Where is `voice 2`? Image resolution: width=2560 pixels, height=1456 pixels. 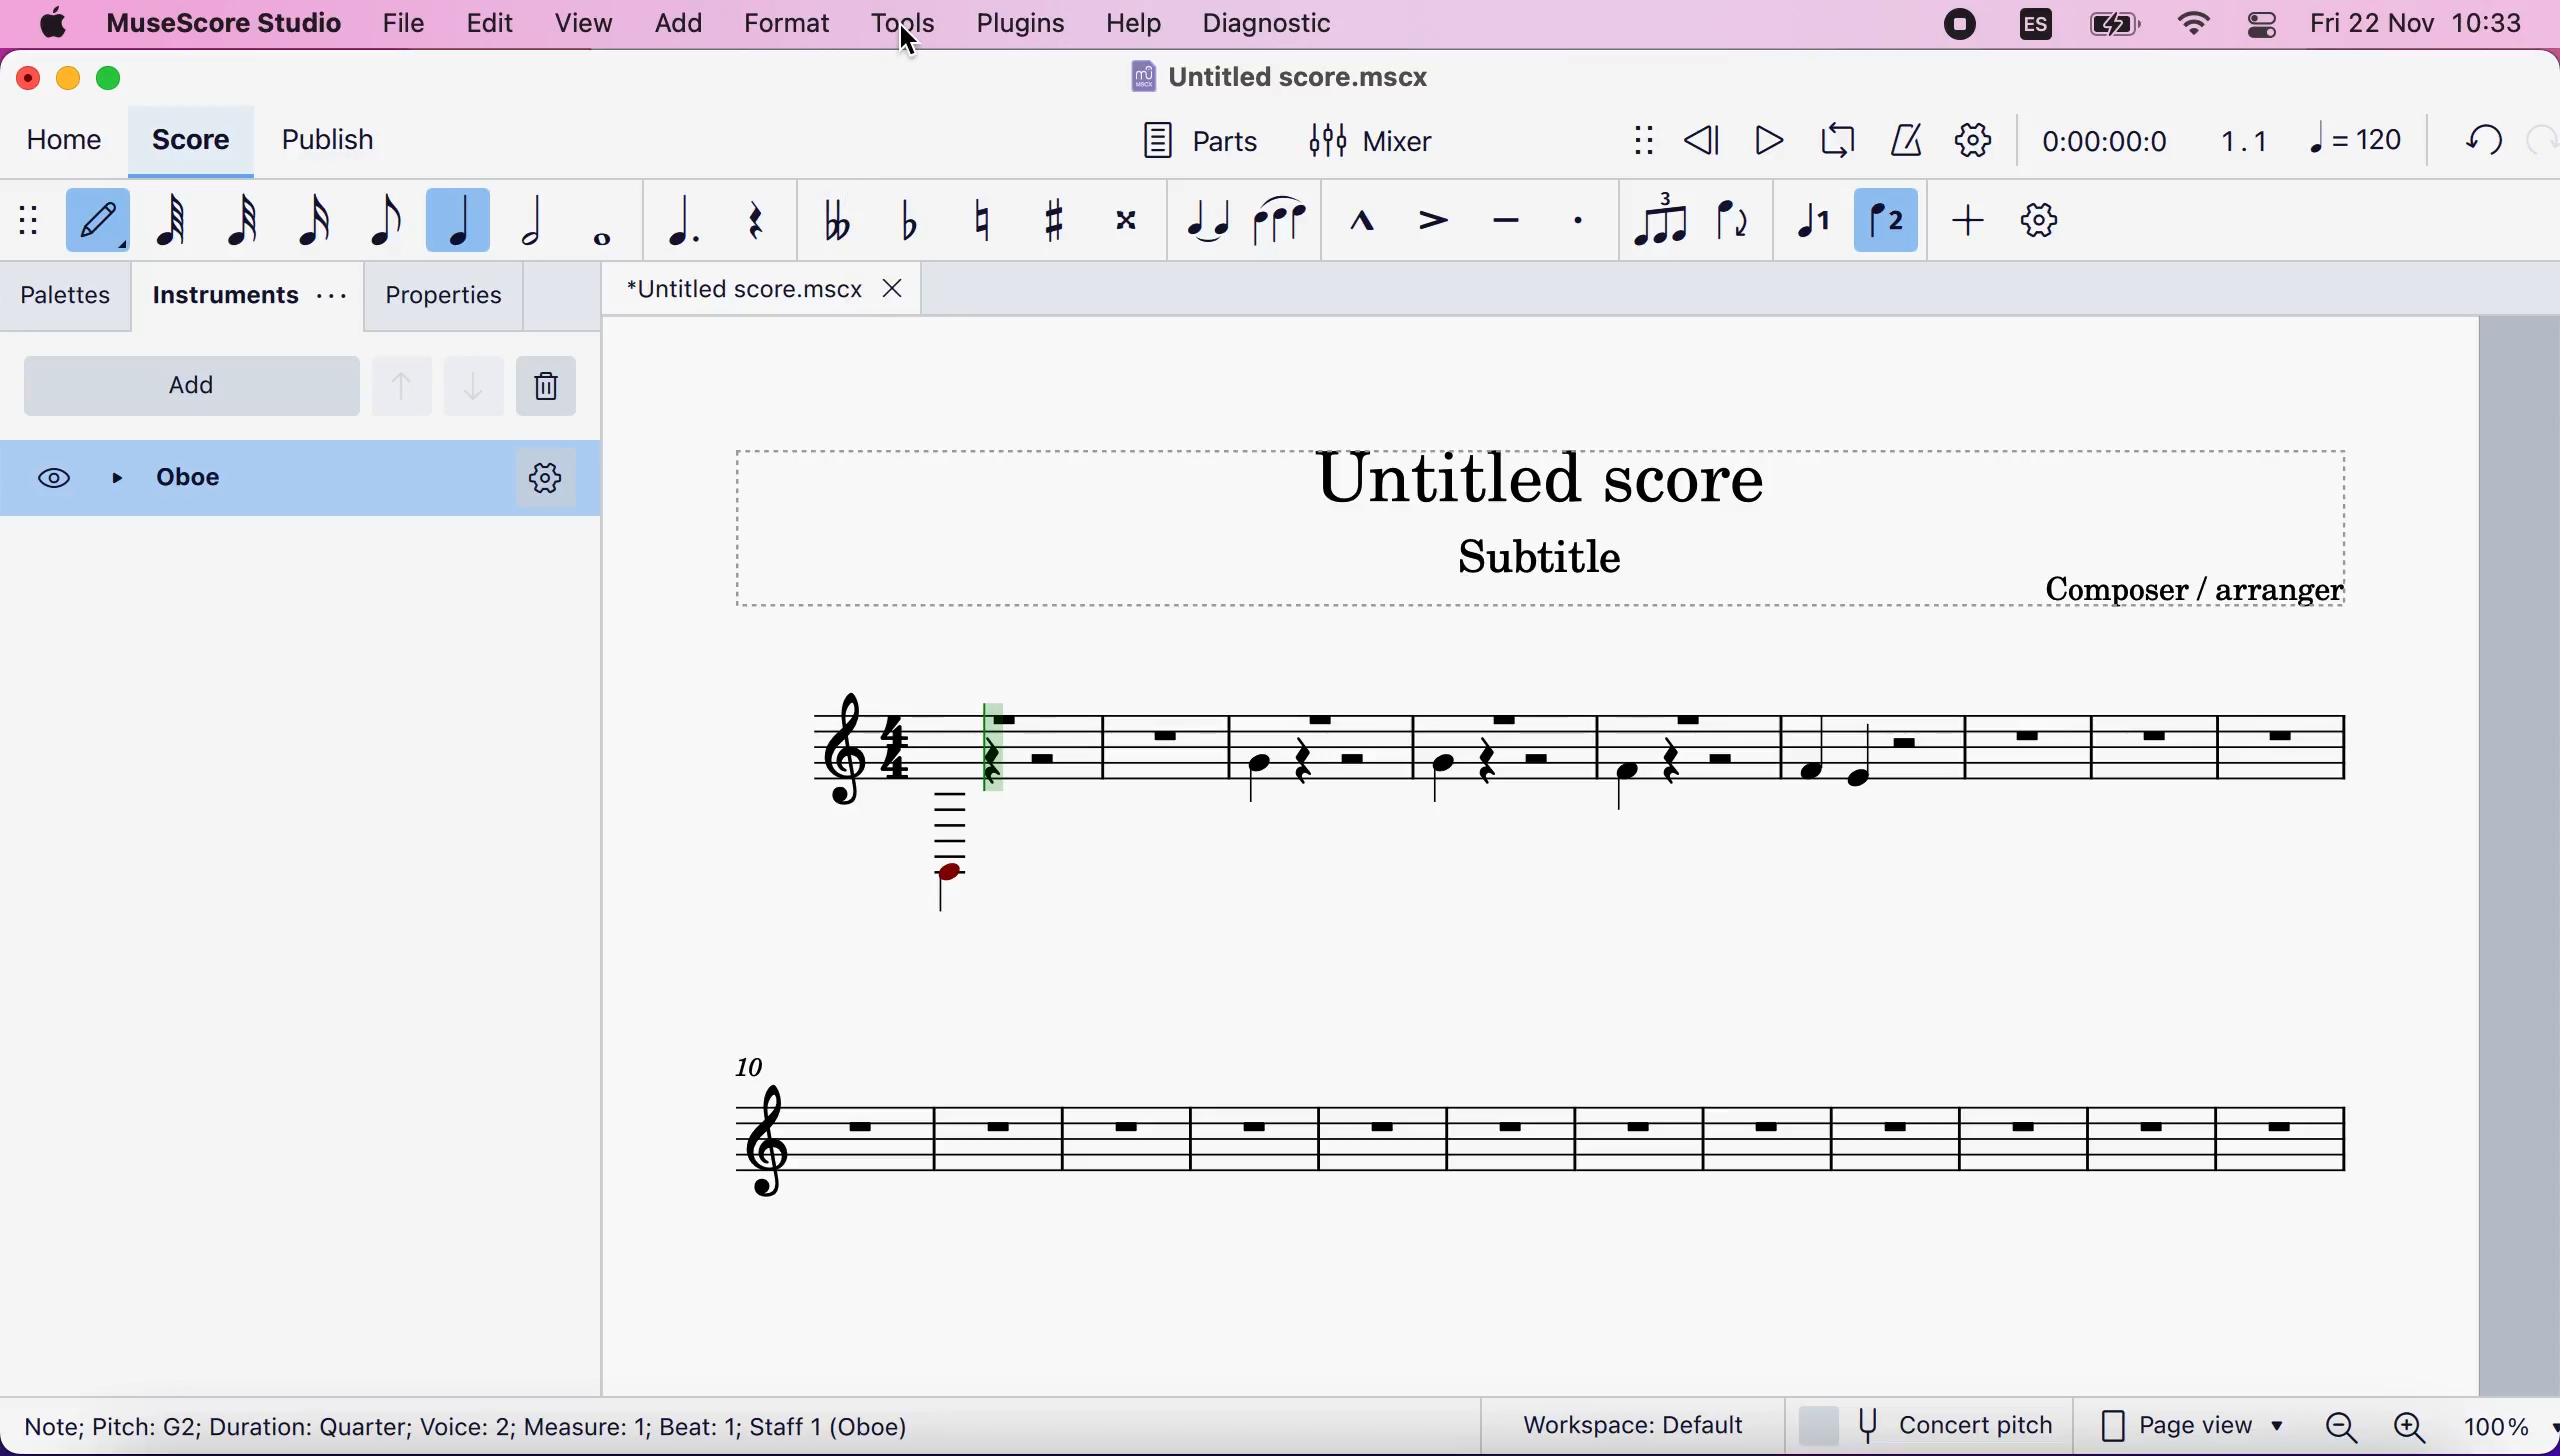 voice 2 is located at coordinates (1894, 220).